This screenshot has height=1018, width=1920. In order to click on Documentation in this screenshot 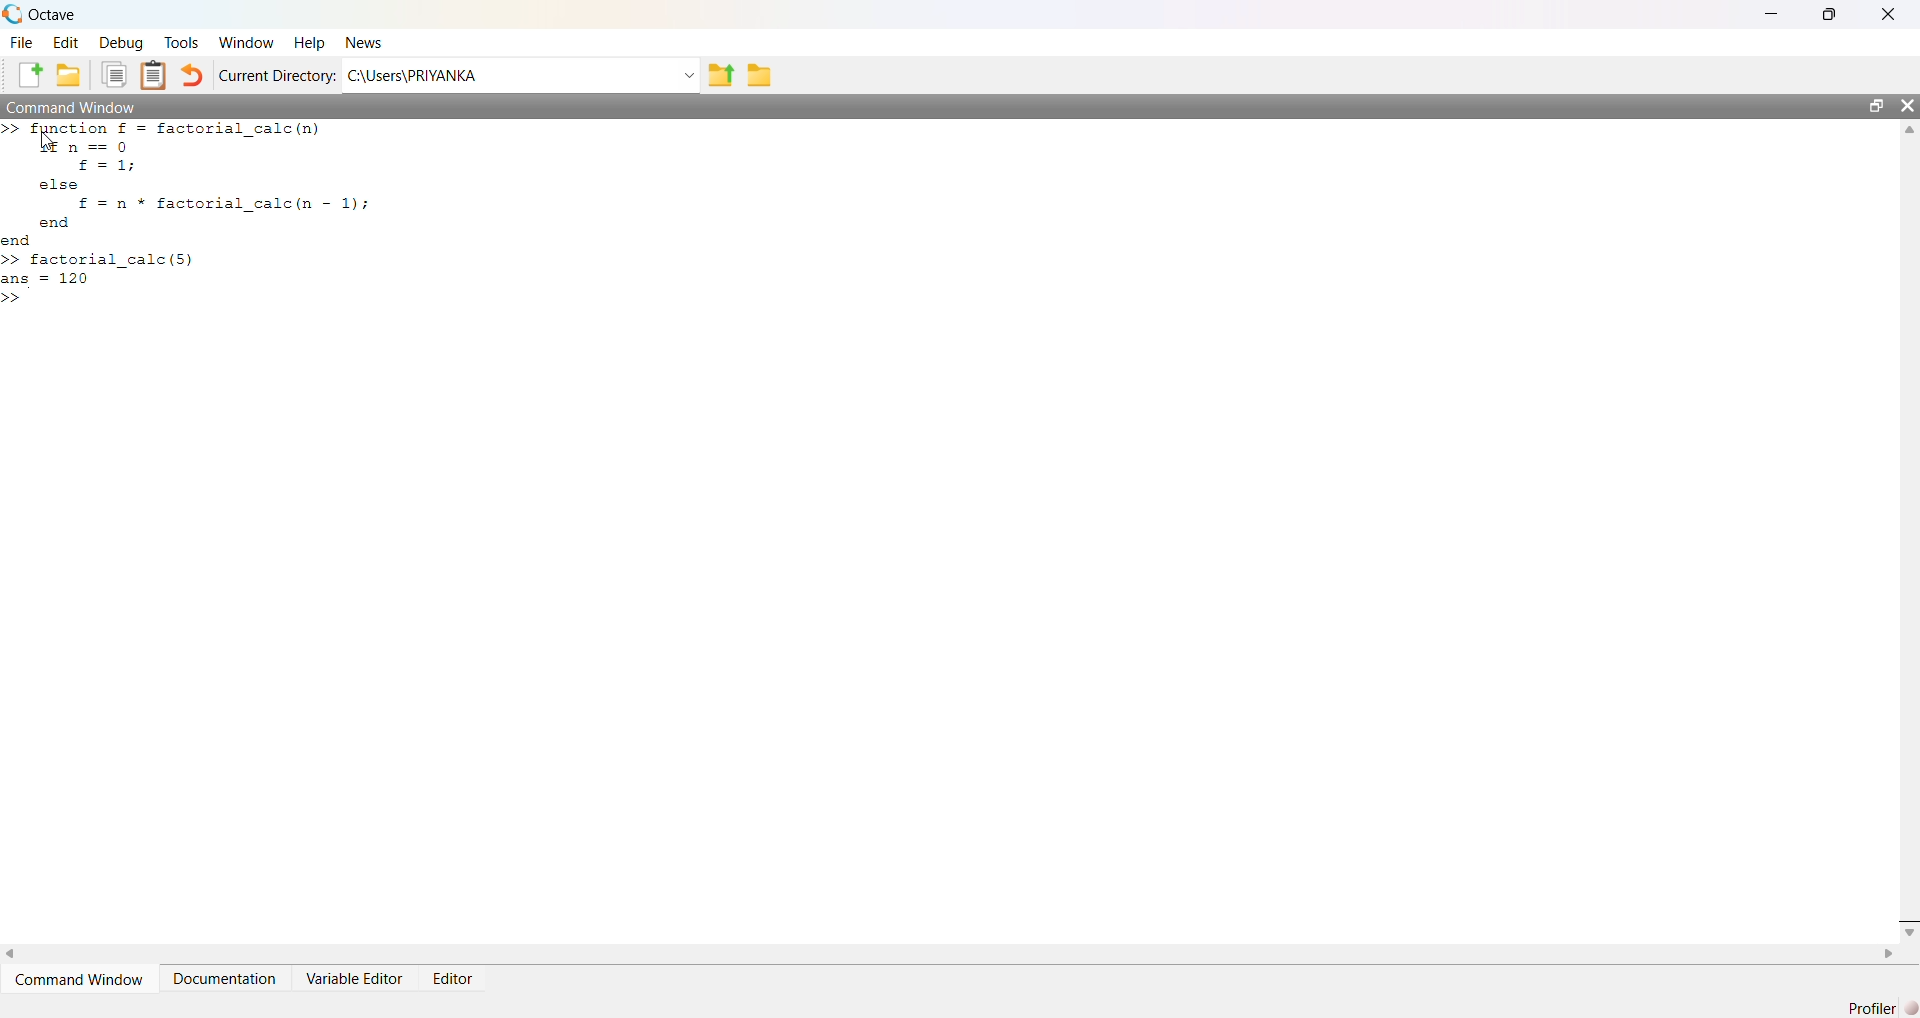, I will do `click(226, 979)`.